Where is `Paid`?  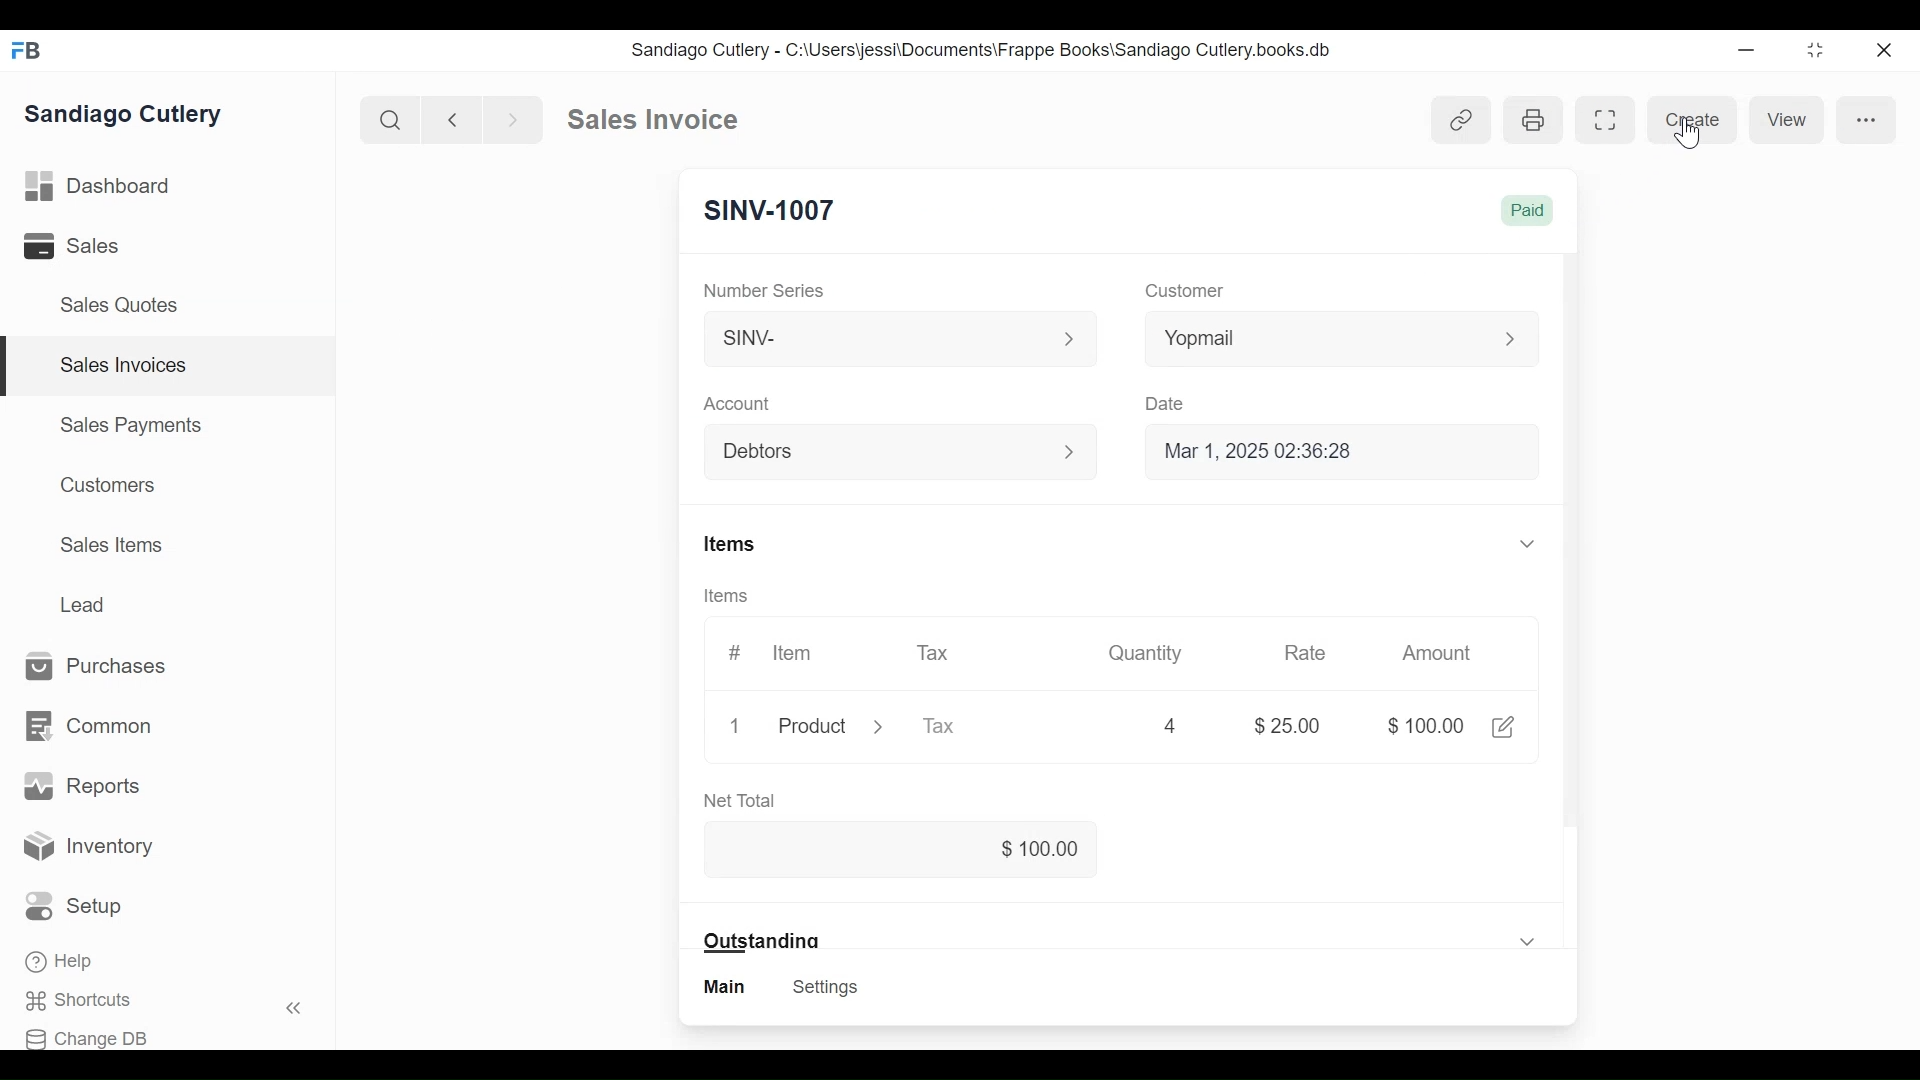
Paid is located at coordinates (1526, 210).